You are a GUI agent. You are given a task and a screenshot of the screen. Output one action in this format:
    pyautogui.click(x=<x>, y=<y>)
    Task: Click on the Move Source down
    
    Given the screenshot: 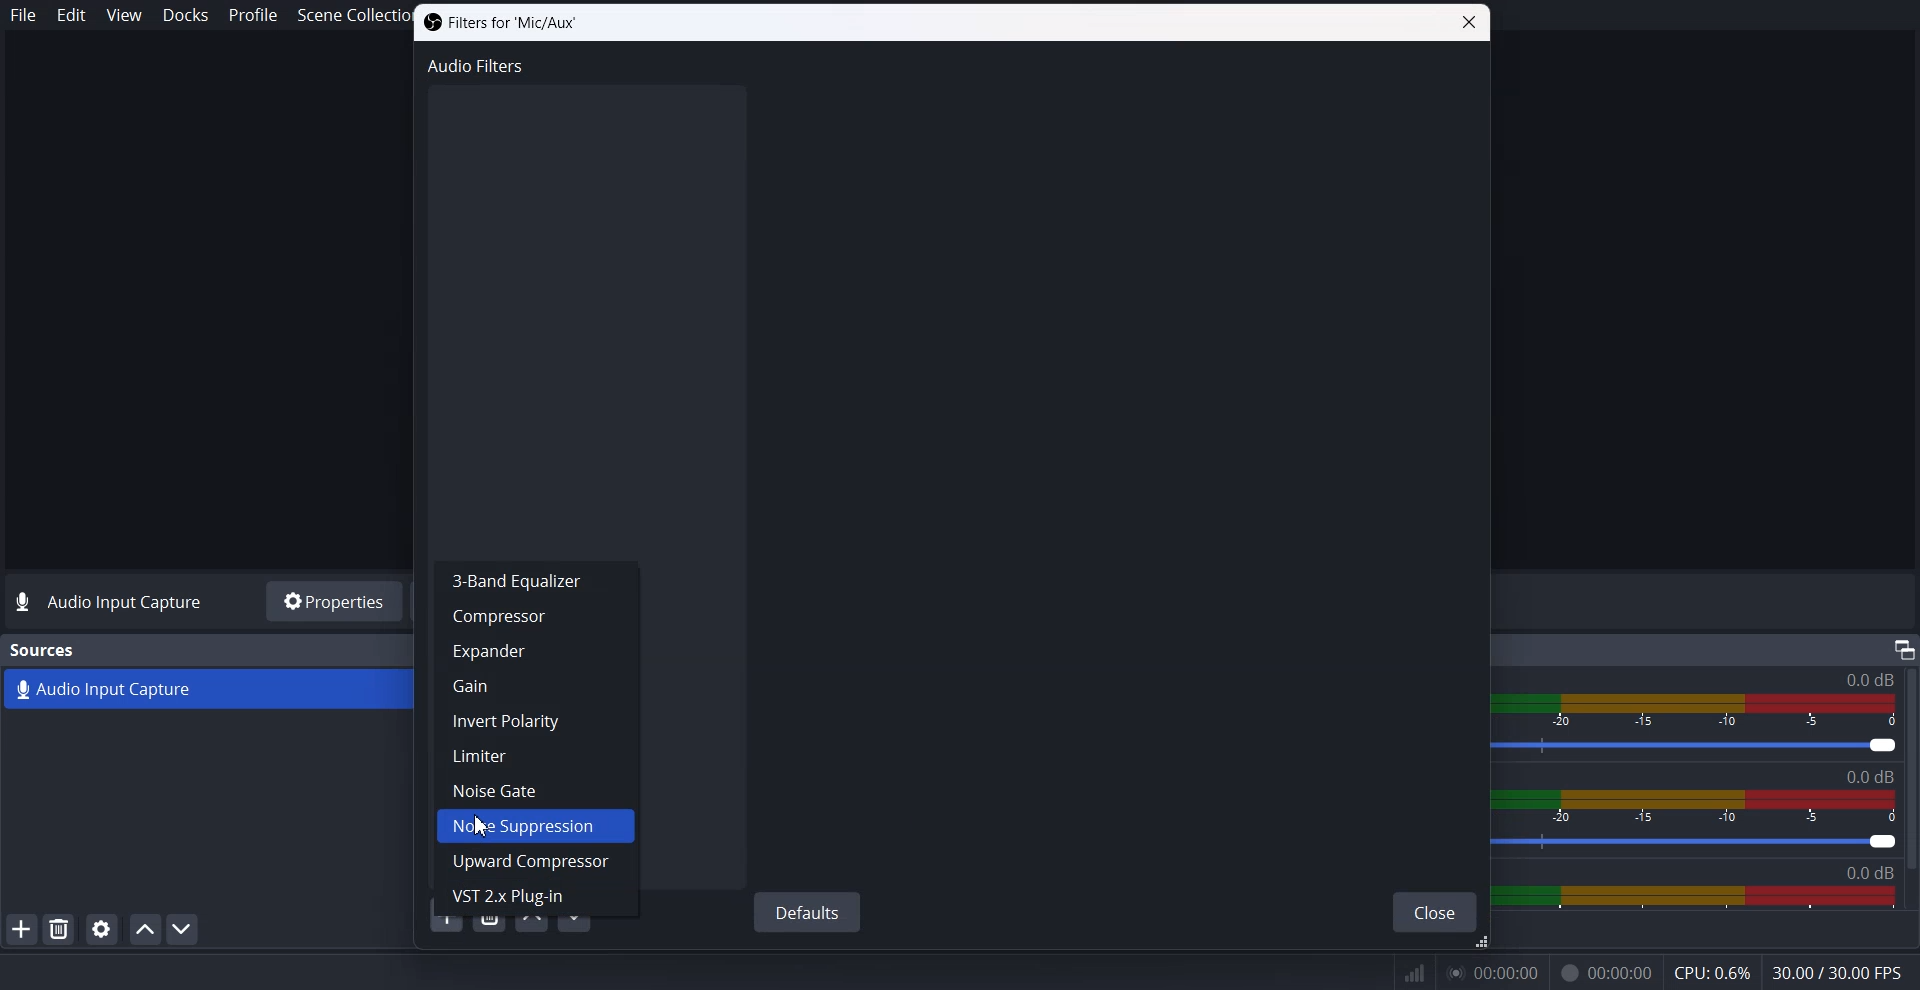 What is the action you would take?
    pyautogui.click(x=183, y=928)
    